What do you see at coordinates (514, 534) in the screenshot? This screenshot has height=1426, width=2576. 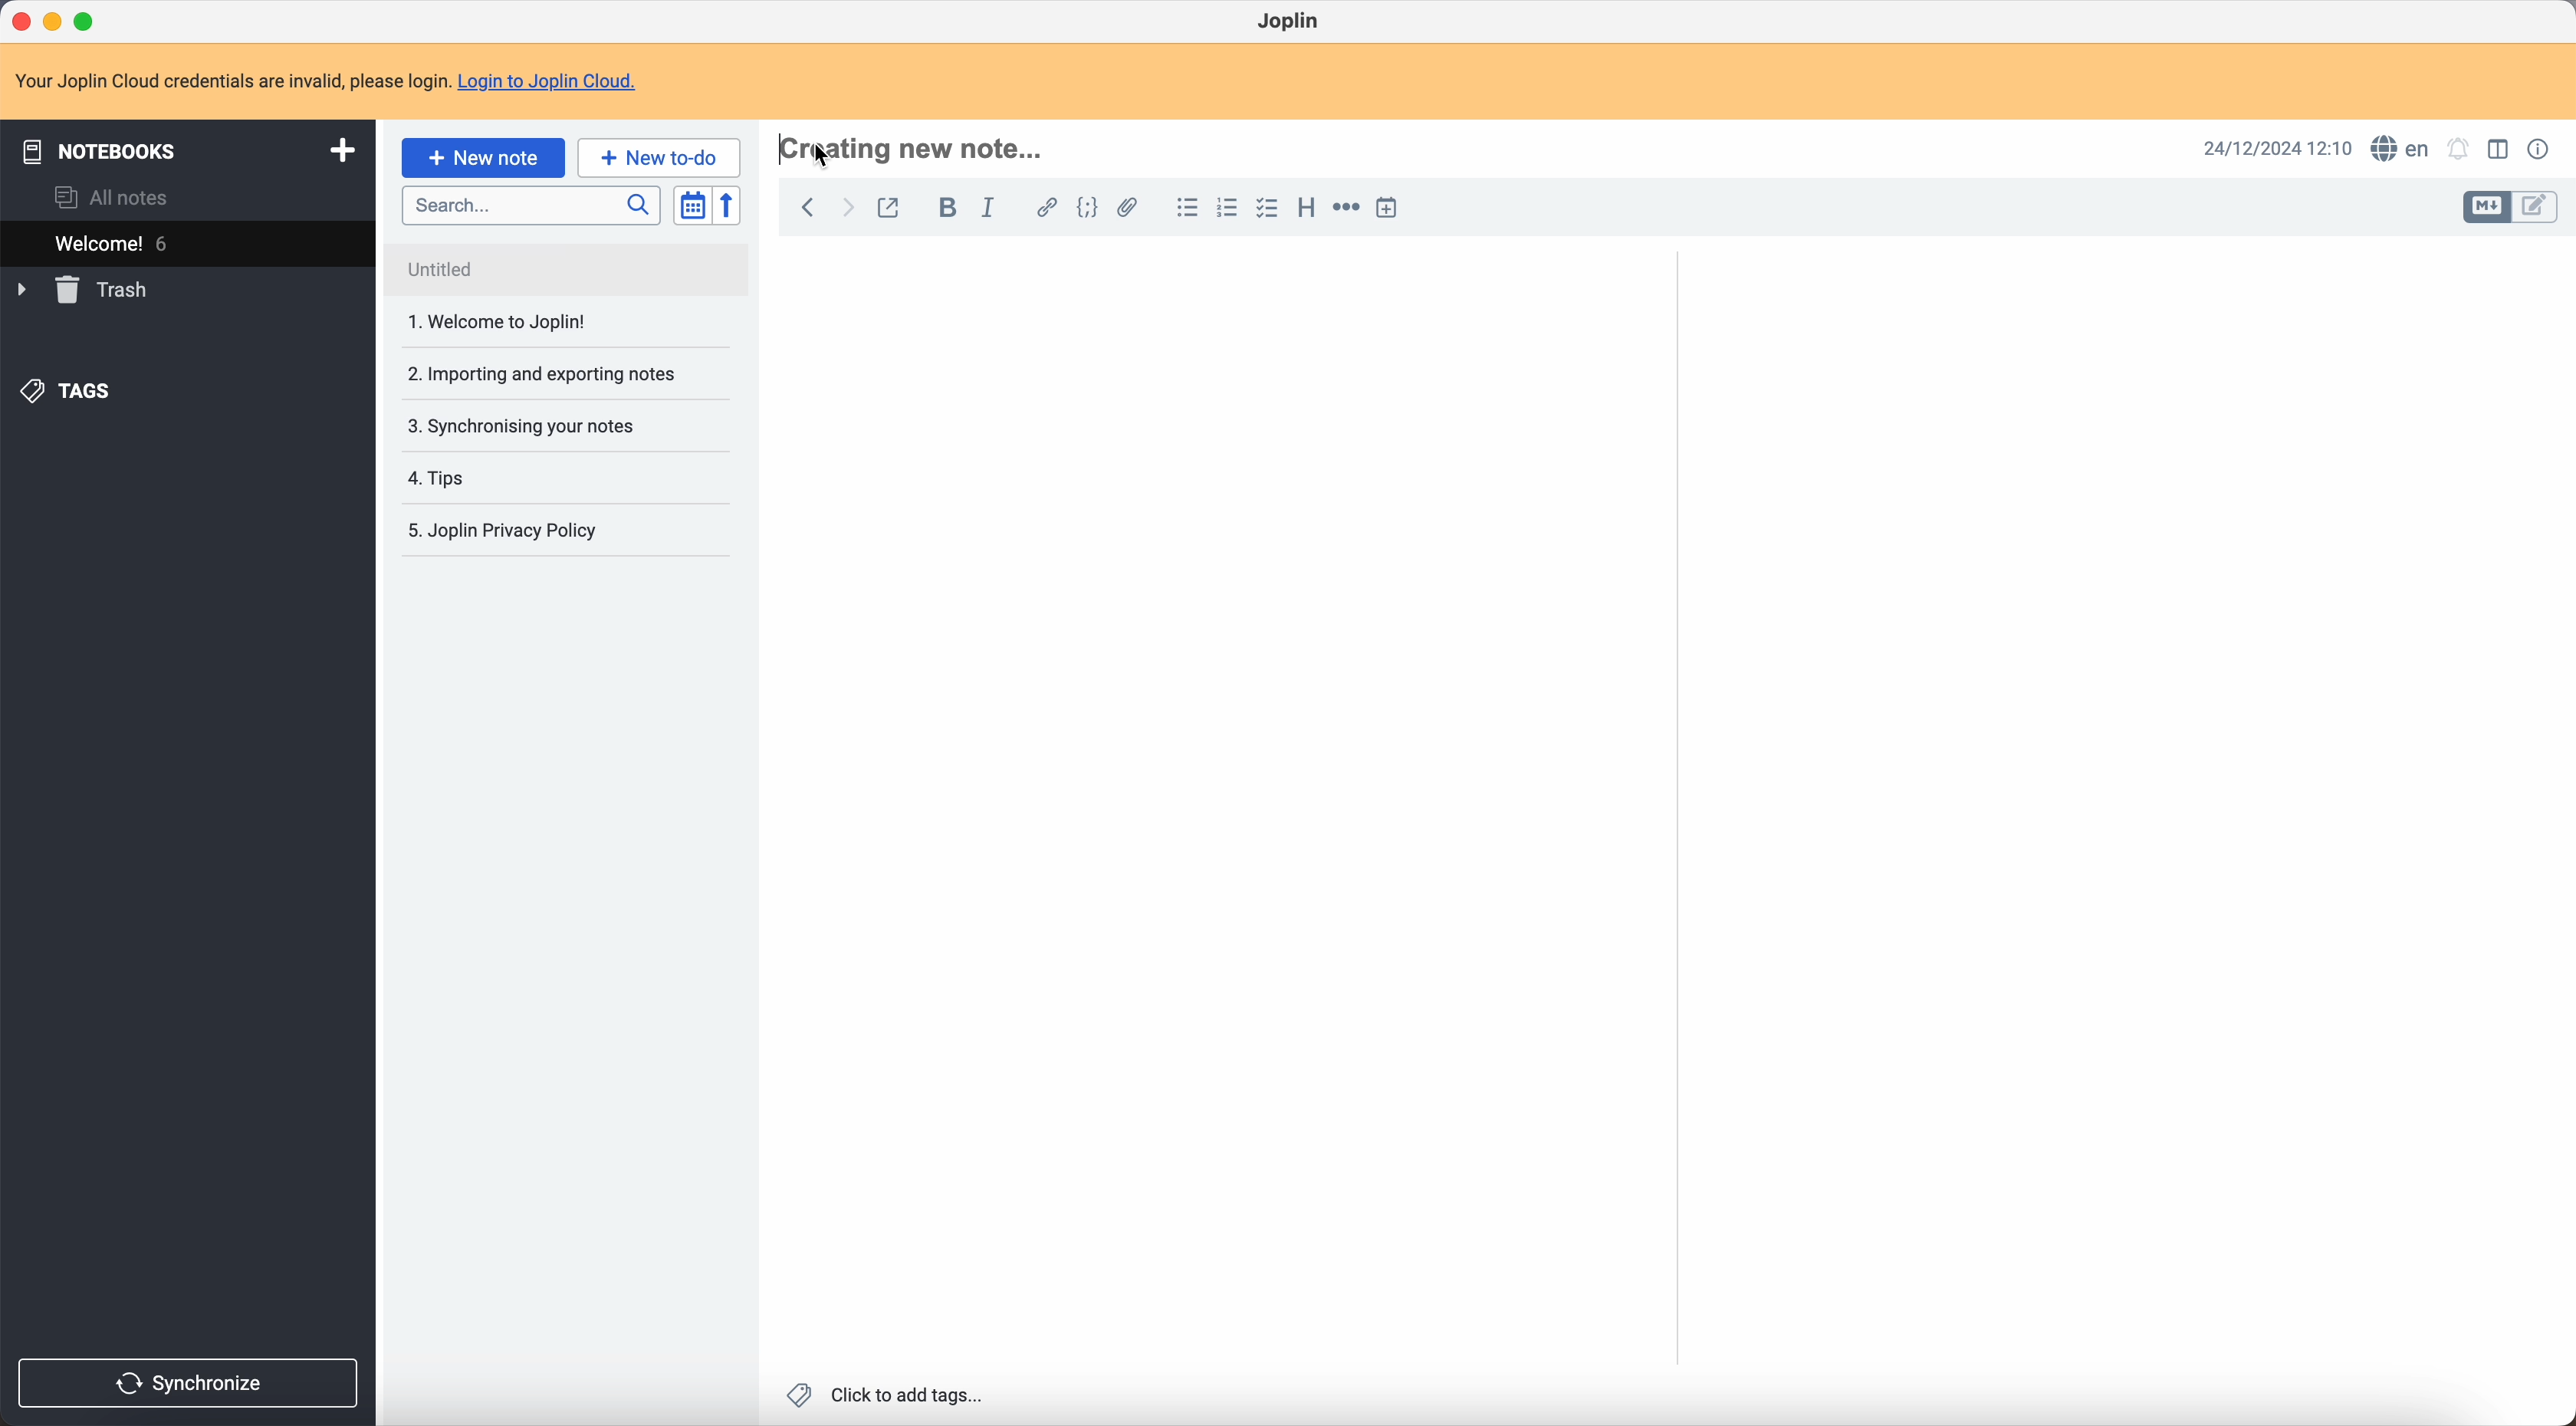 I see `Joplin privacy policy` at bounding box center [514, 534].